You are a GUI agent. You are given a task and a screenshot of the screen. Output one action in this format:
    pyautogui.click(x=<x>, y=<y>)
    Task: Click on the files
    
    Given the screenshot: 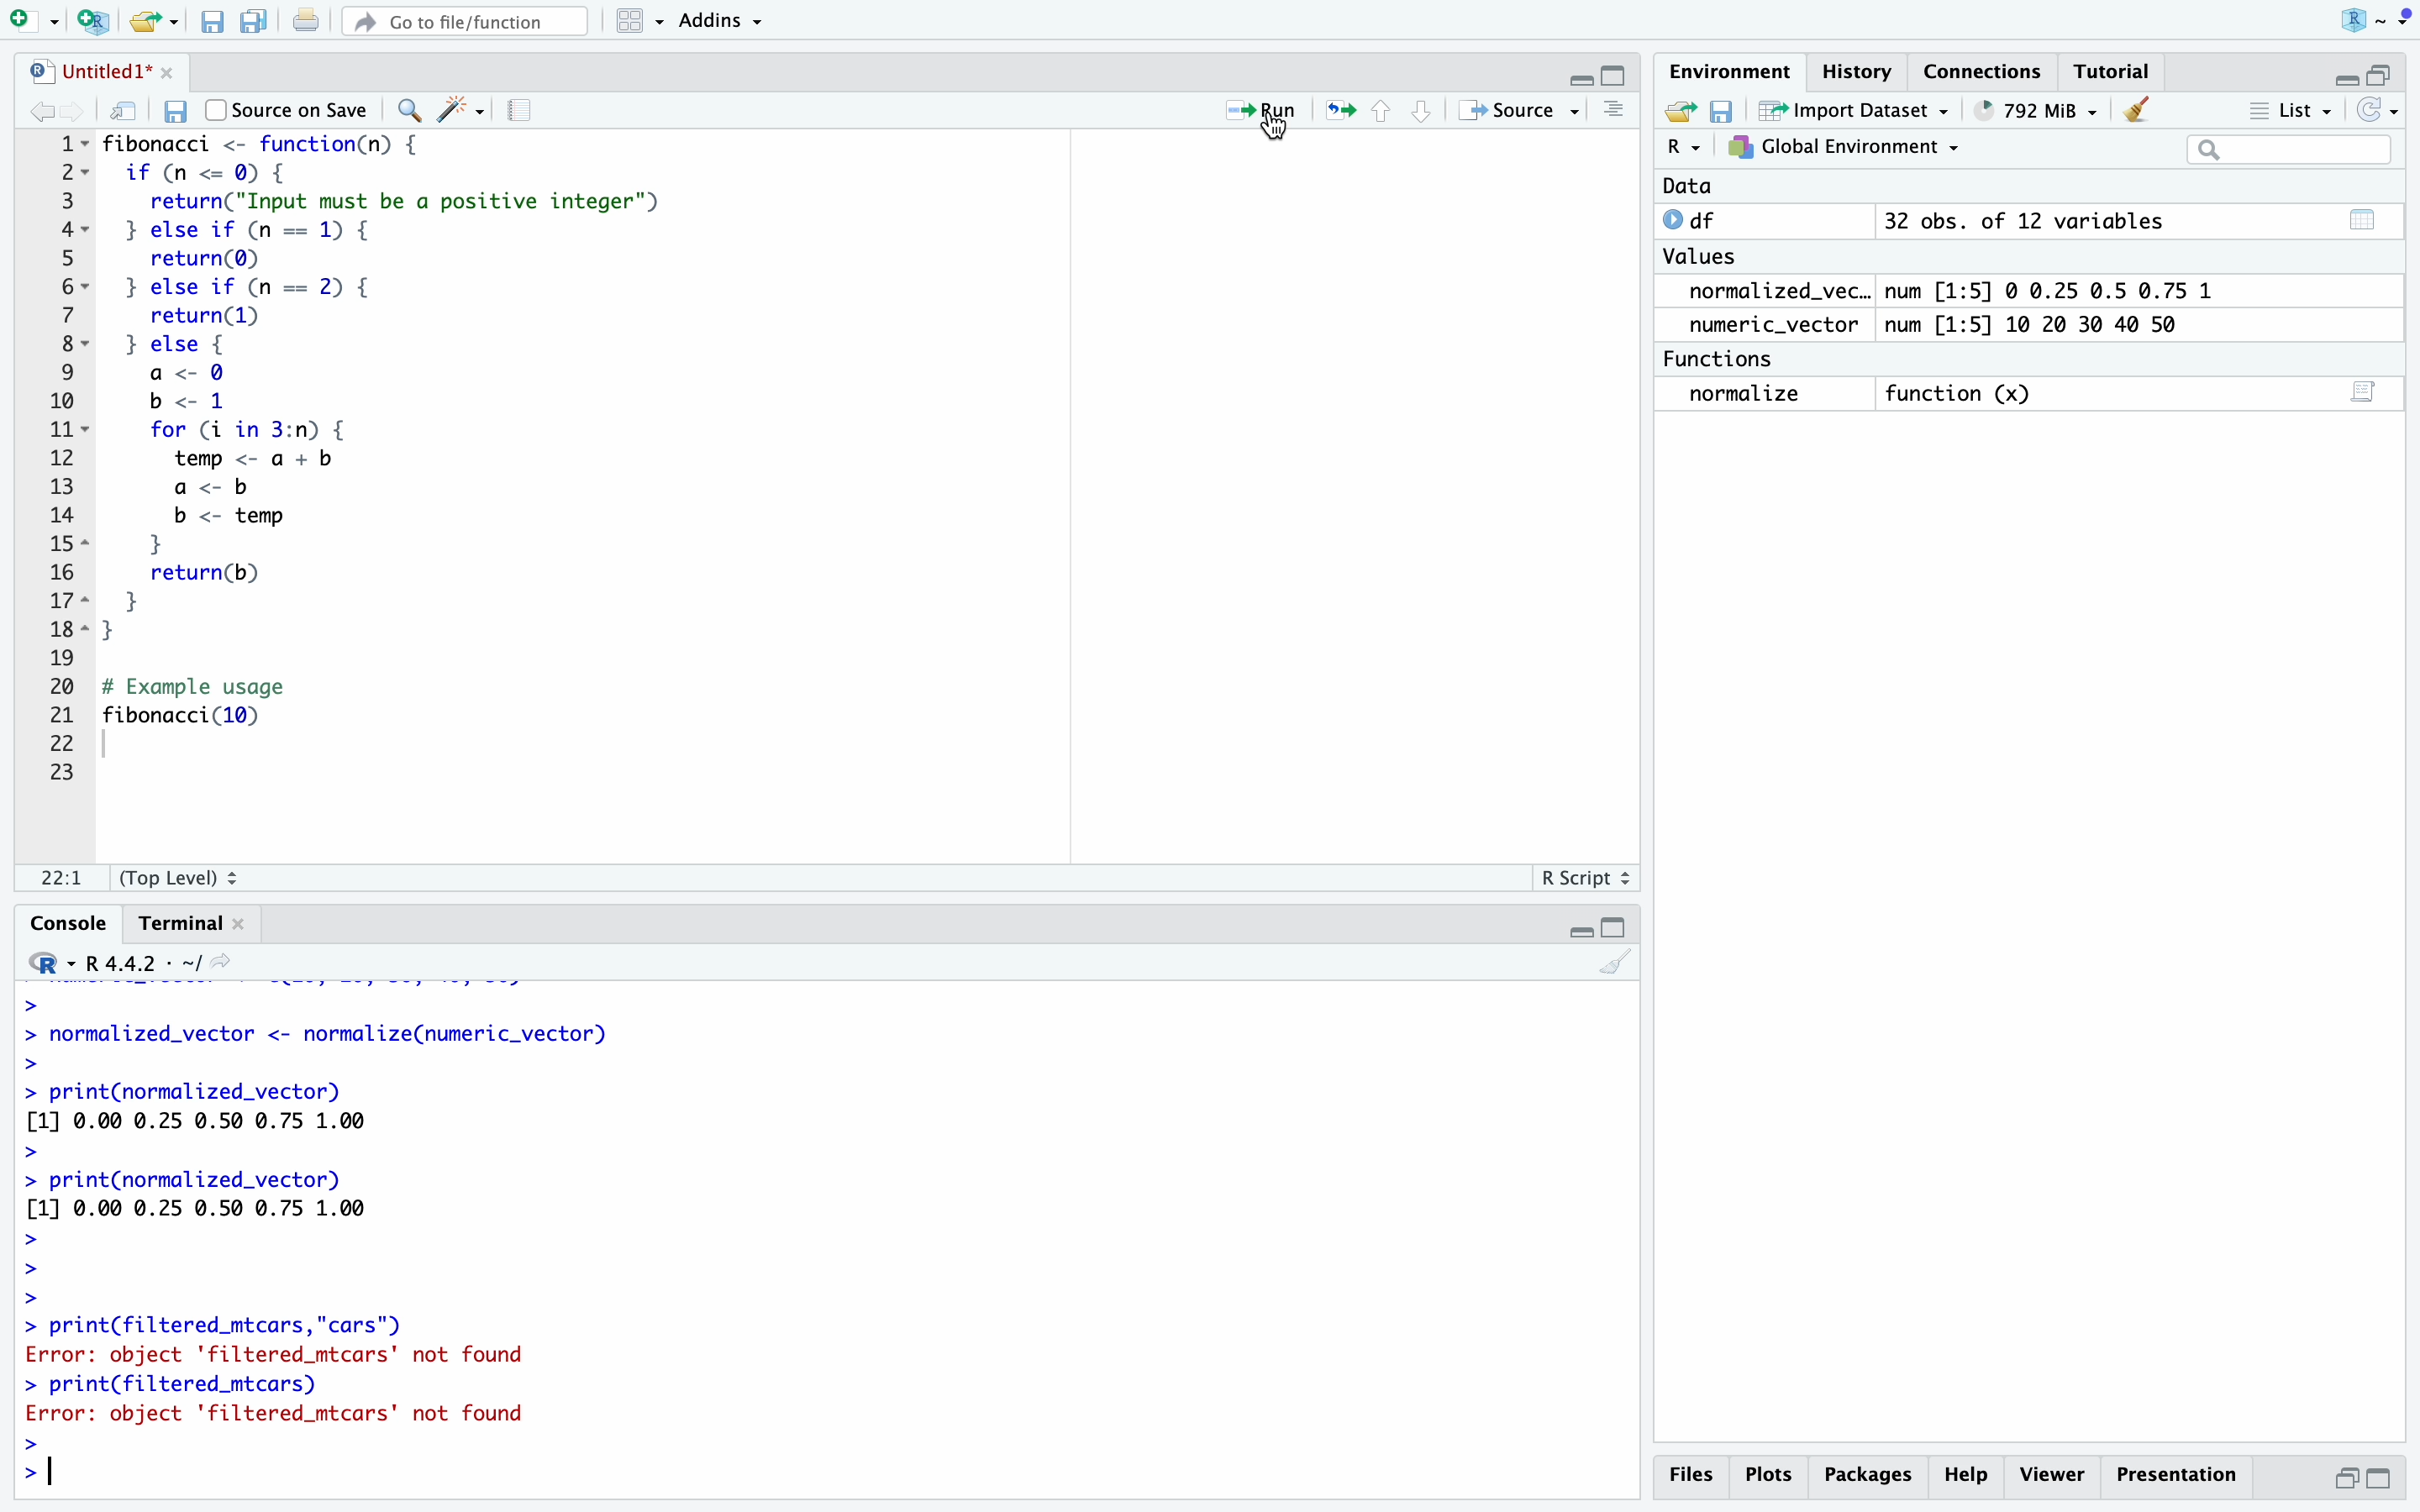 What is the action you would take?
    pyautogui.click(x=1691, y=1473)
    